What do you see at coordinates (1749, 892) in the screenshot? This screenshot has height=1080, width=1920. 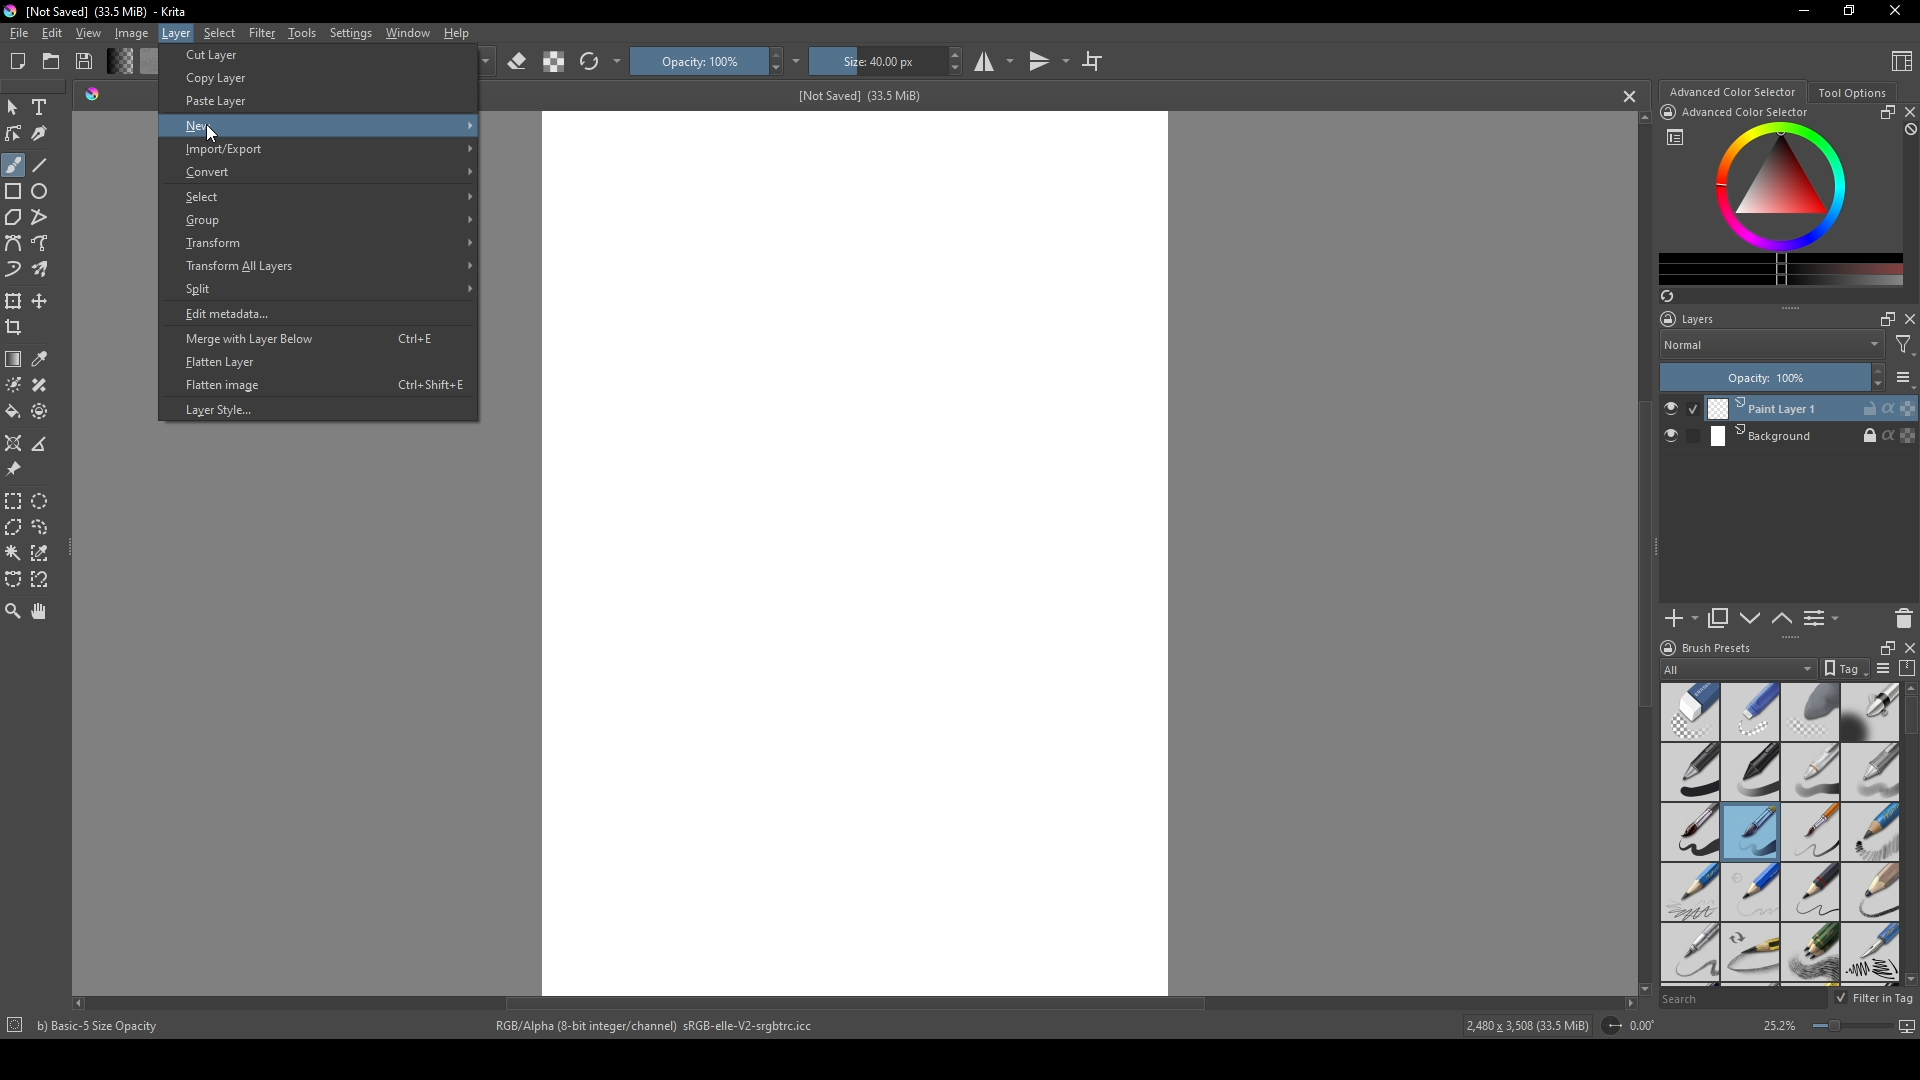 I see `pencil` at bounding box center [1749, 892].